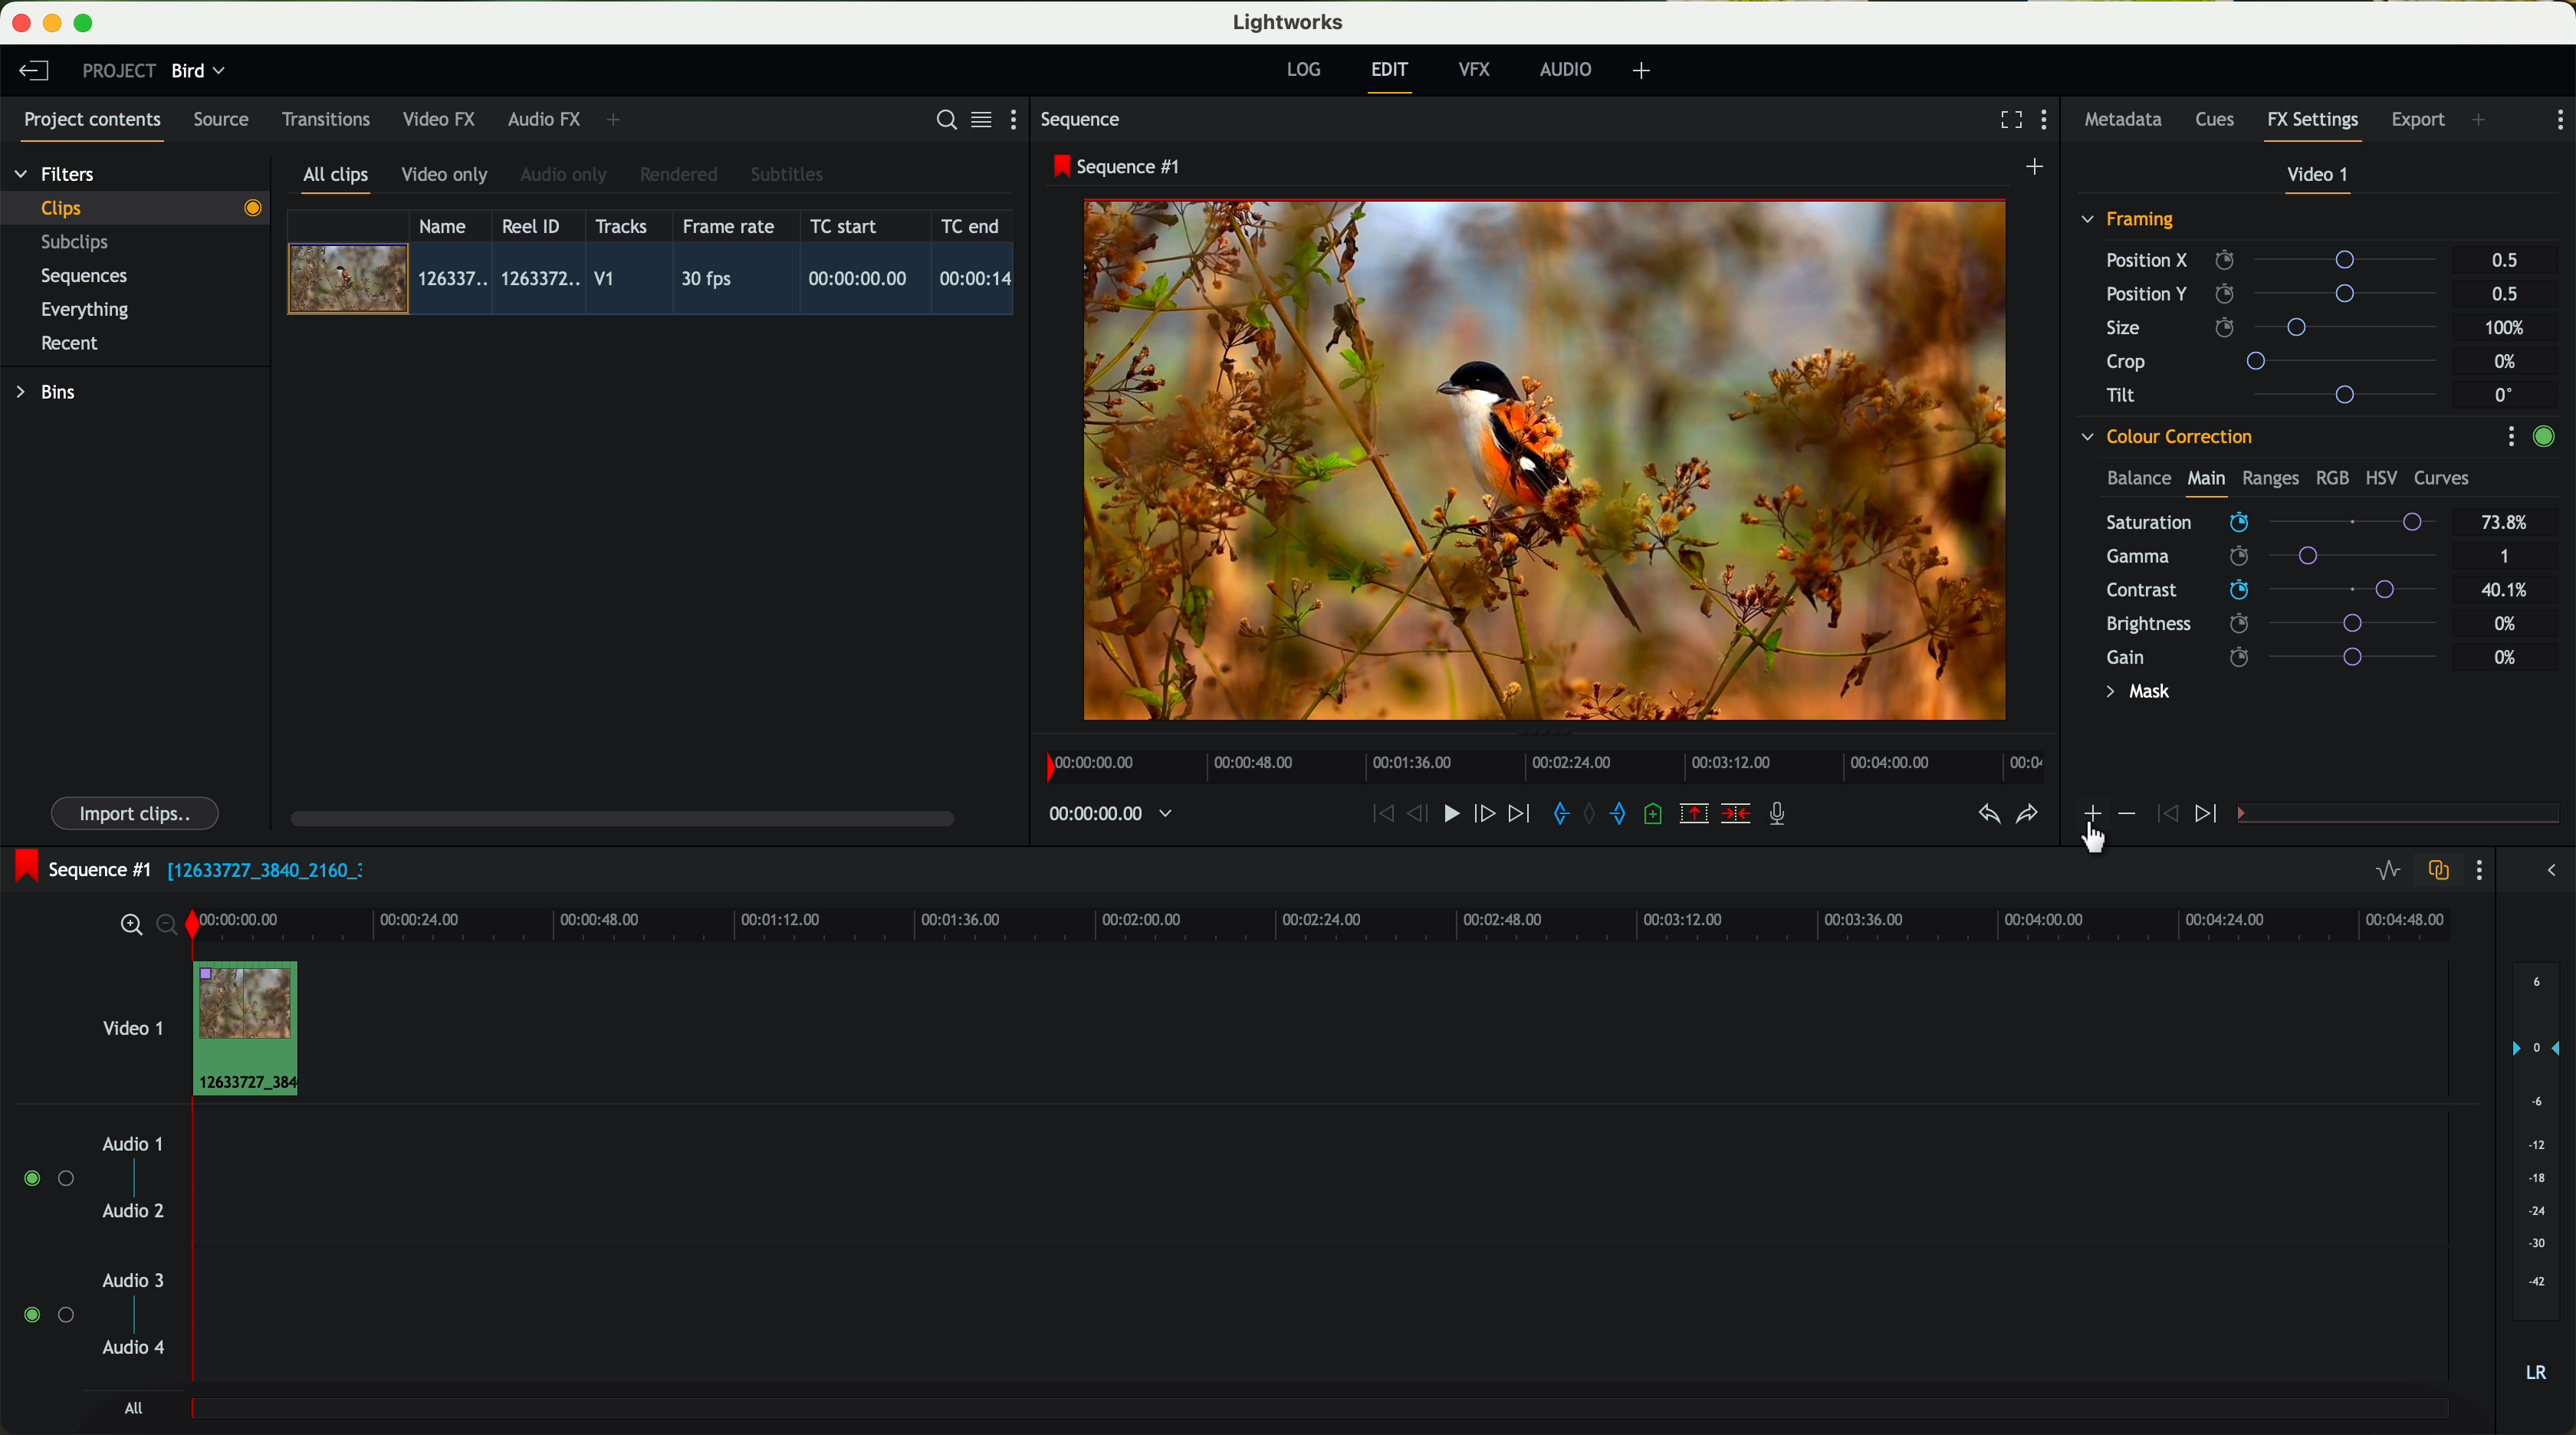  What do you see at coordinates (979, 119) in the screenshot?
I see `toggle between list and title view` at bounding box center [979, 119].